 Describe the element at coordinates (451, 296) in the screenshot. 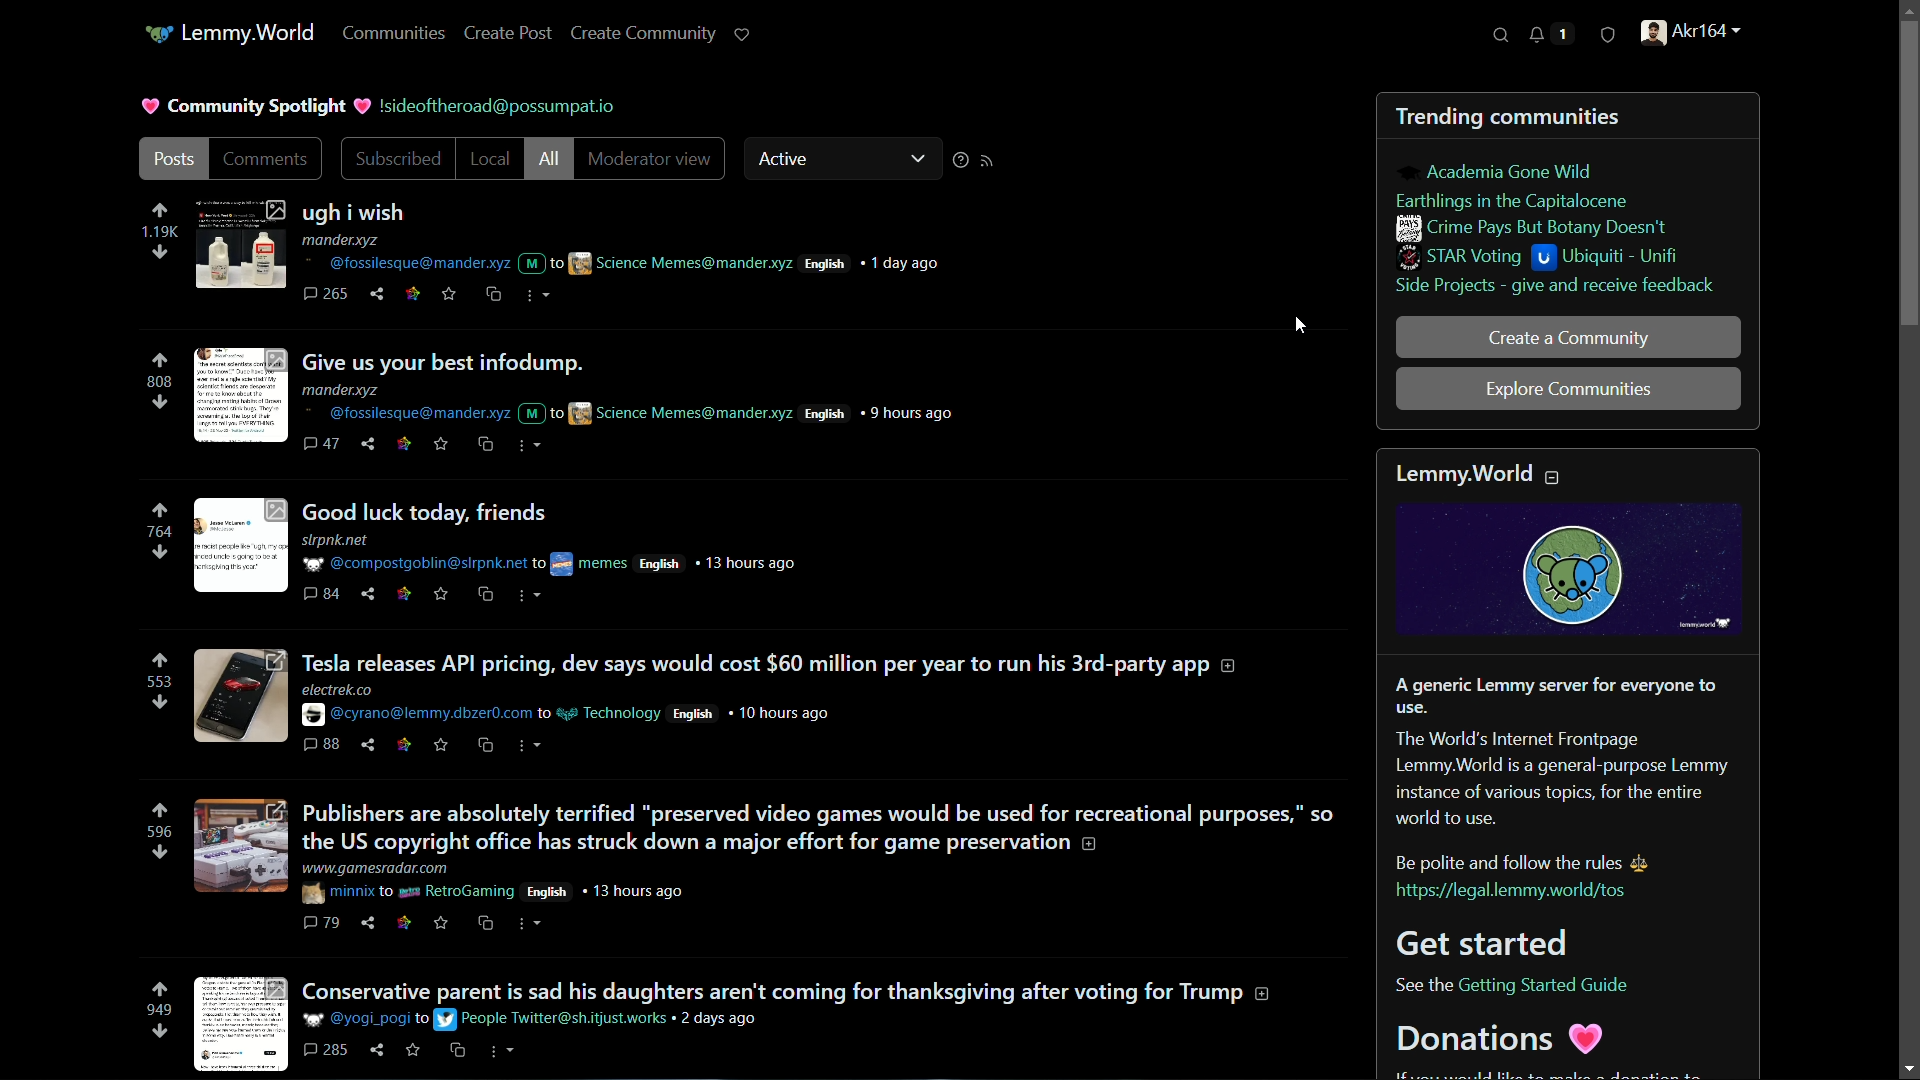

I see `save` at that location.